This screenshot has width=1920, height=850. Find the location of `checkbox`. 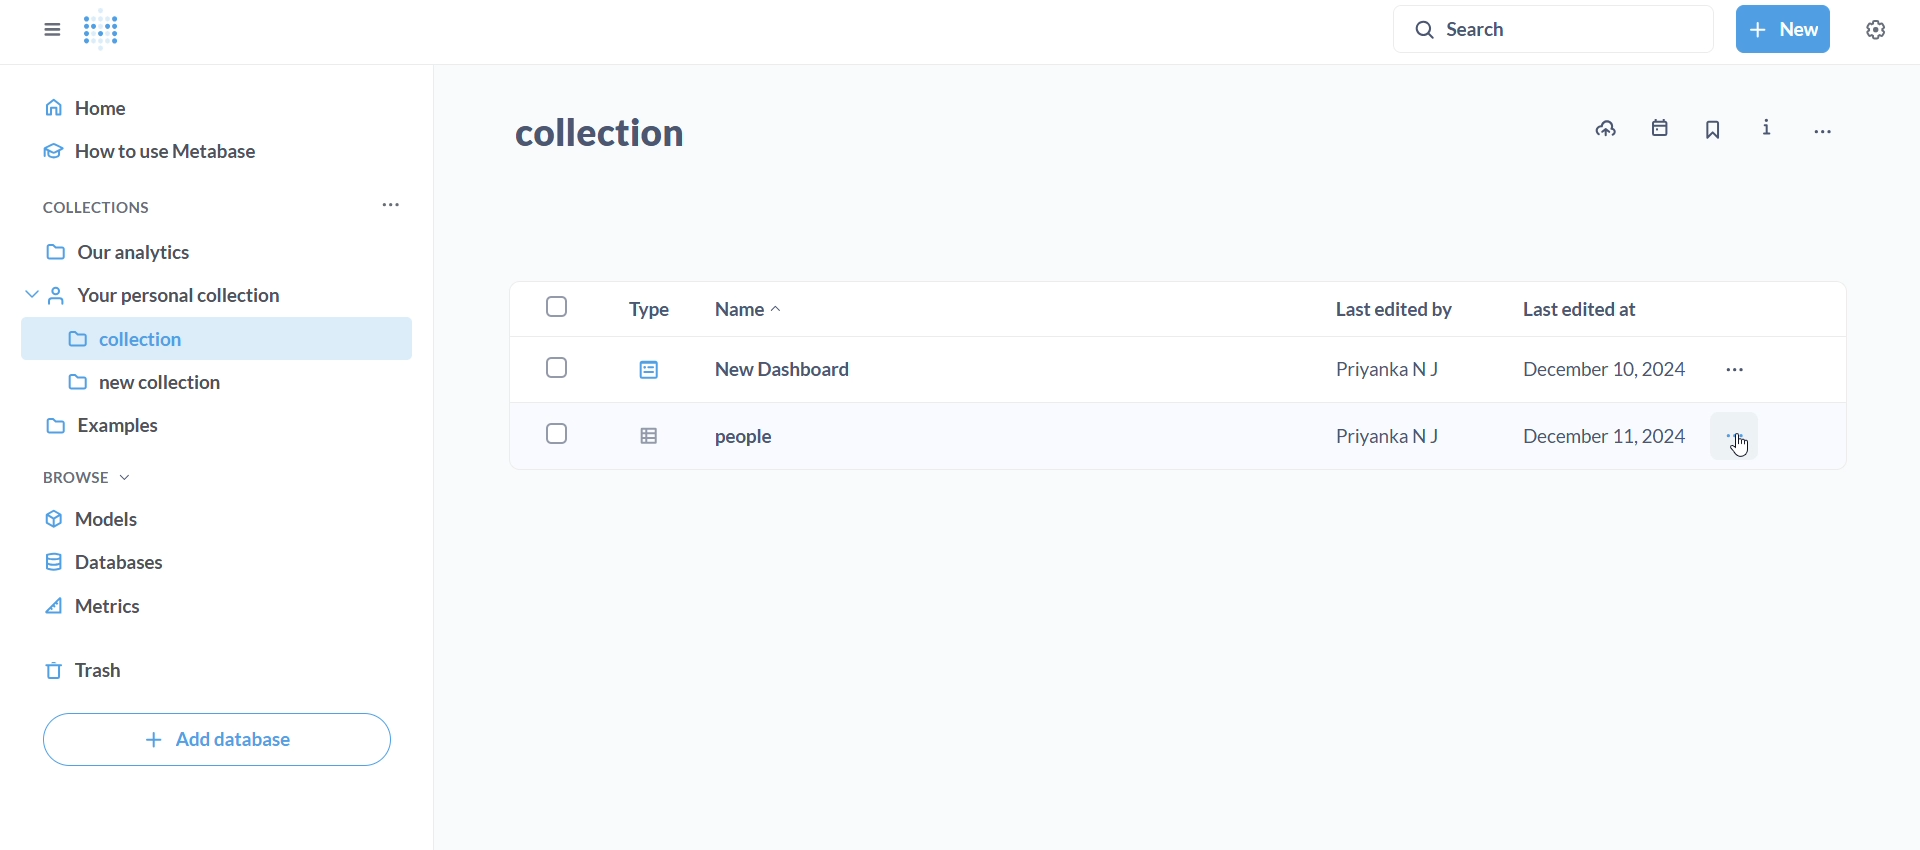

checkbox is located at coordinates (552, 432).